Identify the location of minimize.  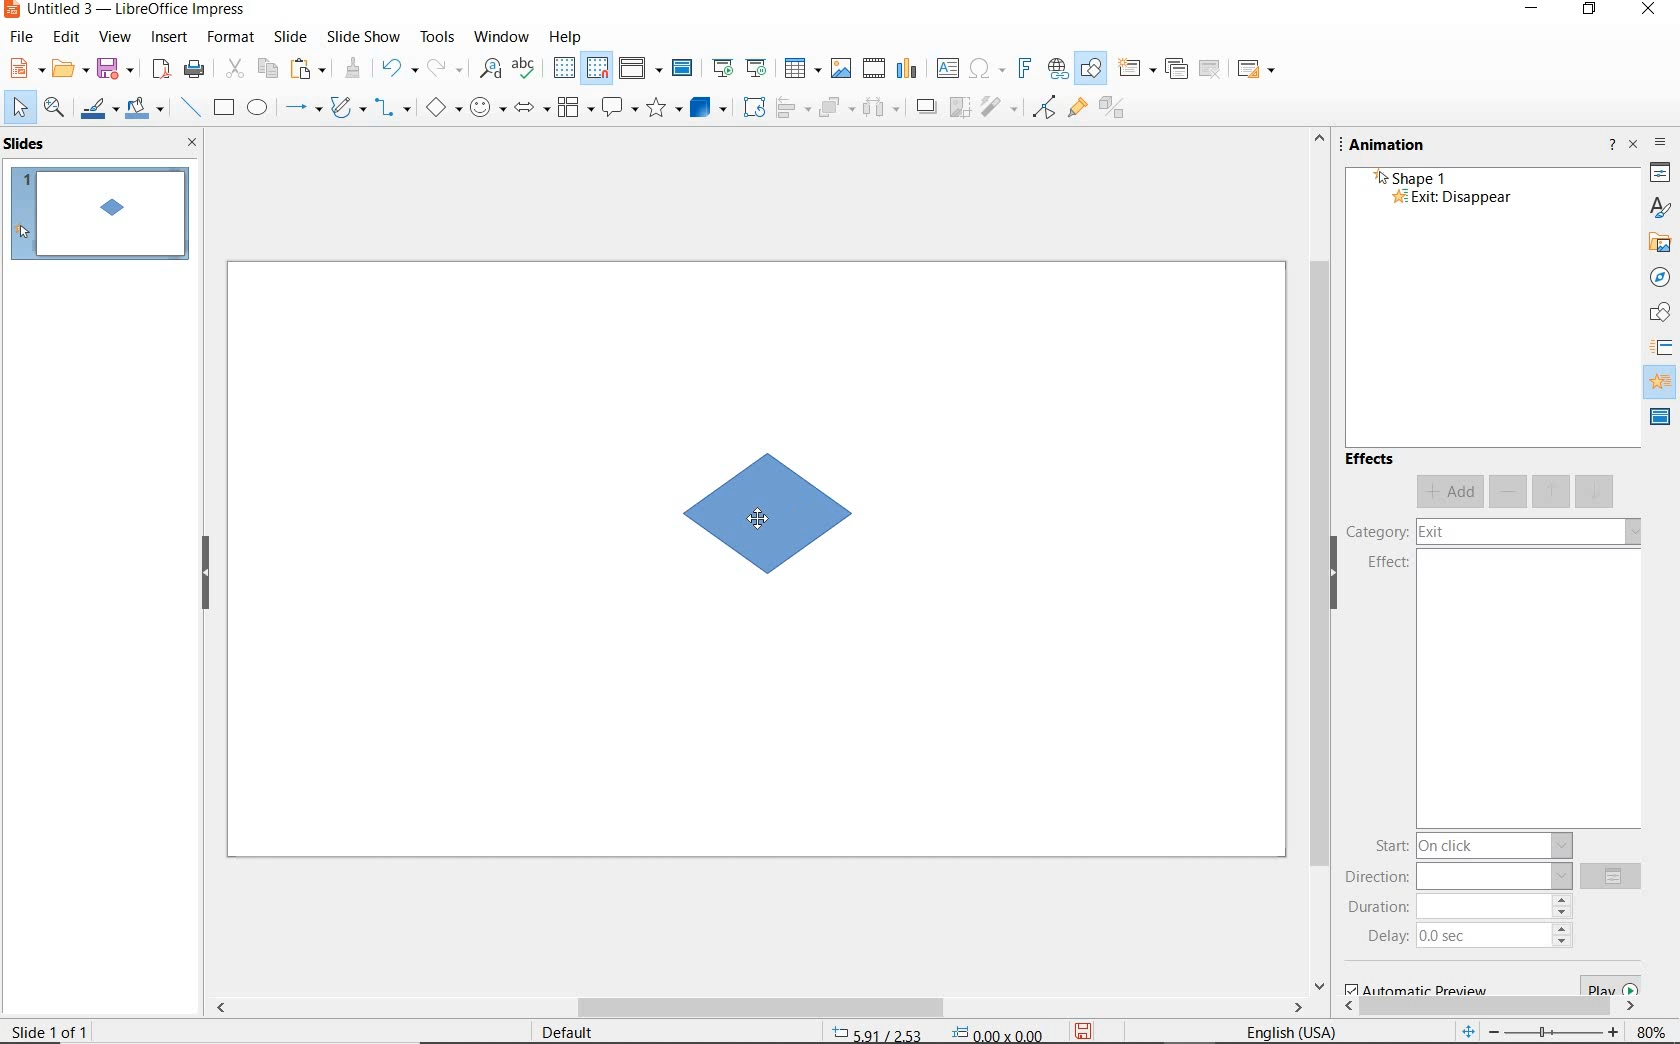
(1534, 10).